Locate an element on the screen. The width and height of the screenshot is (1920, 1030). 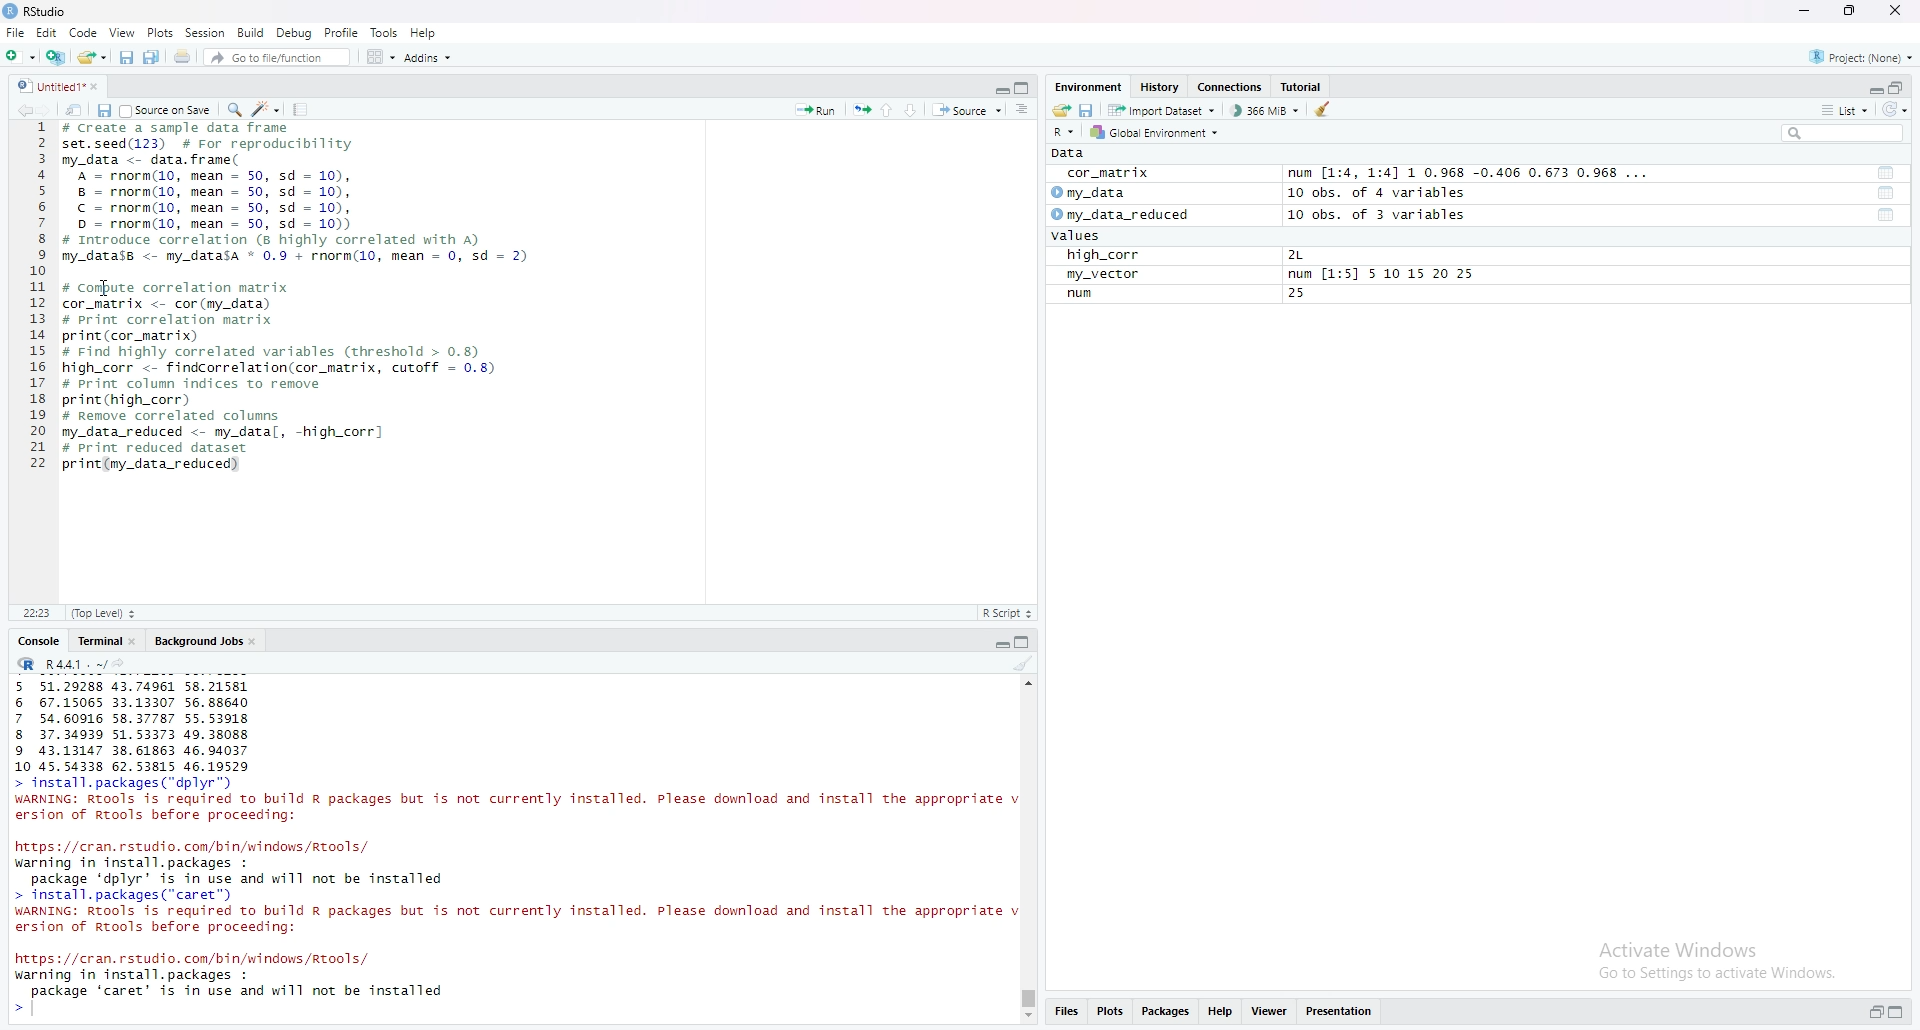
share is located at coordinates (76, 110).